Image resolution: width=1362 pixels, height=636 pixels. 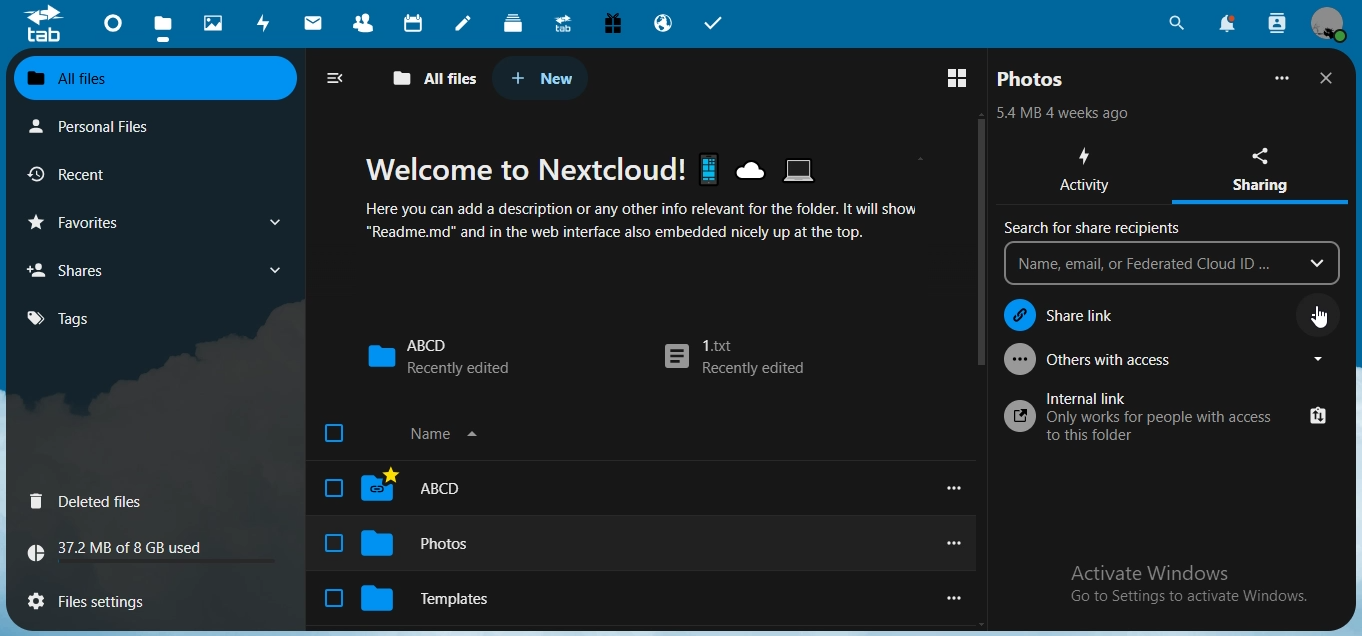 I want to click on search contacts, so click(x=1277, y=23).